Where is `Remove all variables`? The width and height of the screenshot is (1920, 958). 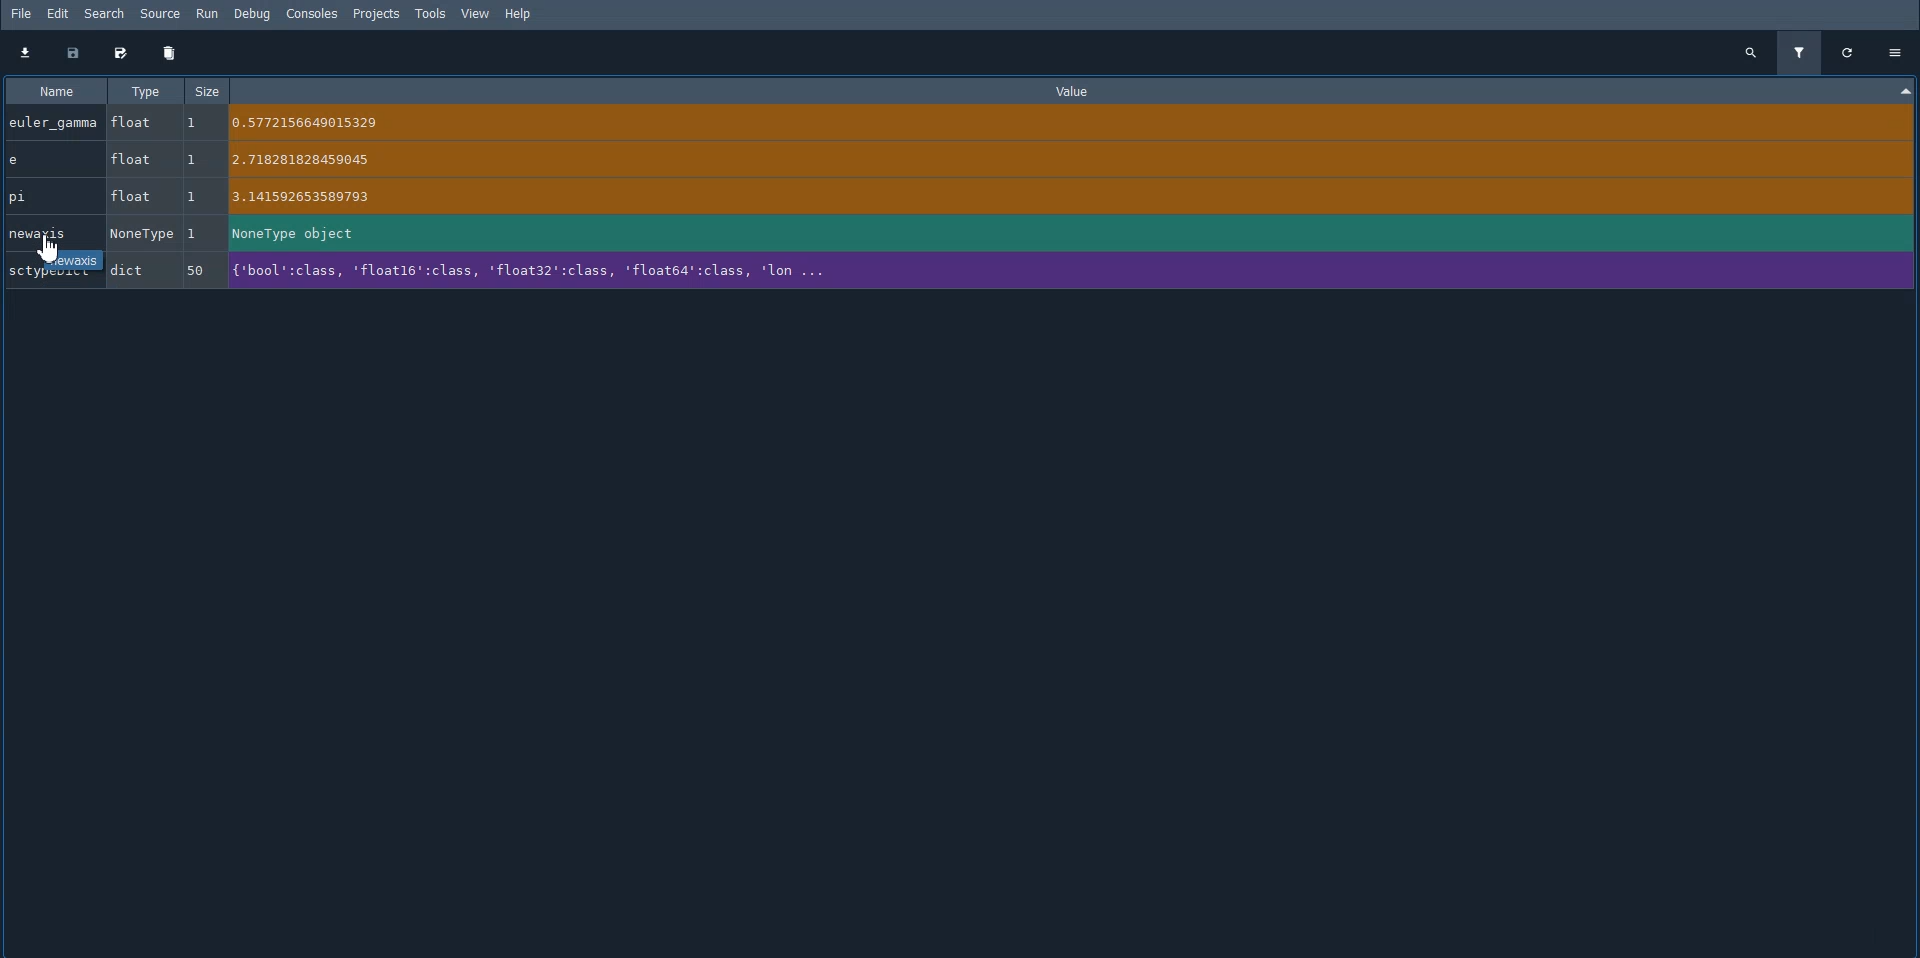
Remove all variables is located at coordinates (169, 54).